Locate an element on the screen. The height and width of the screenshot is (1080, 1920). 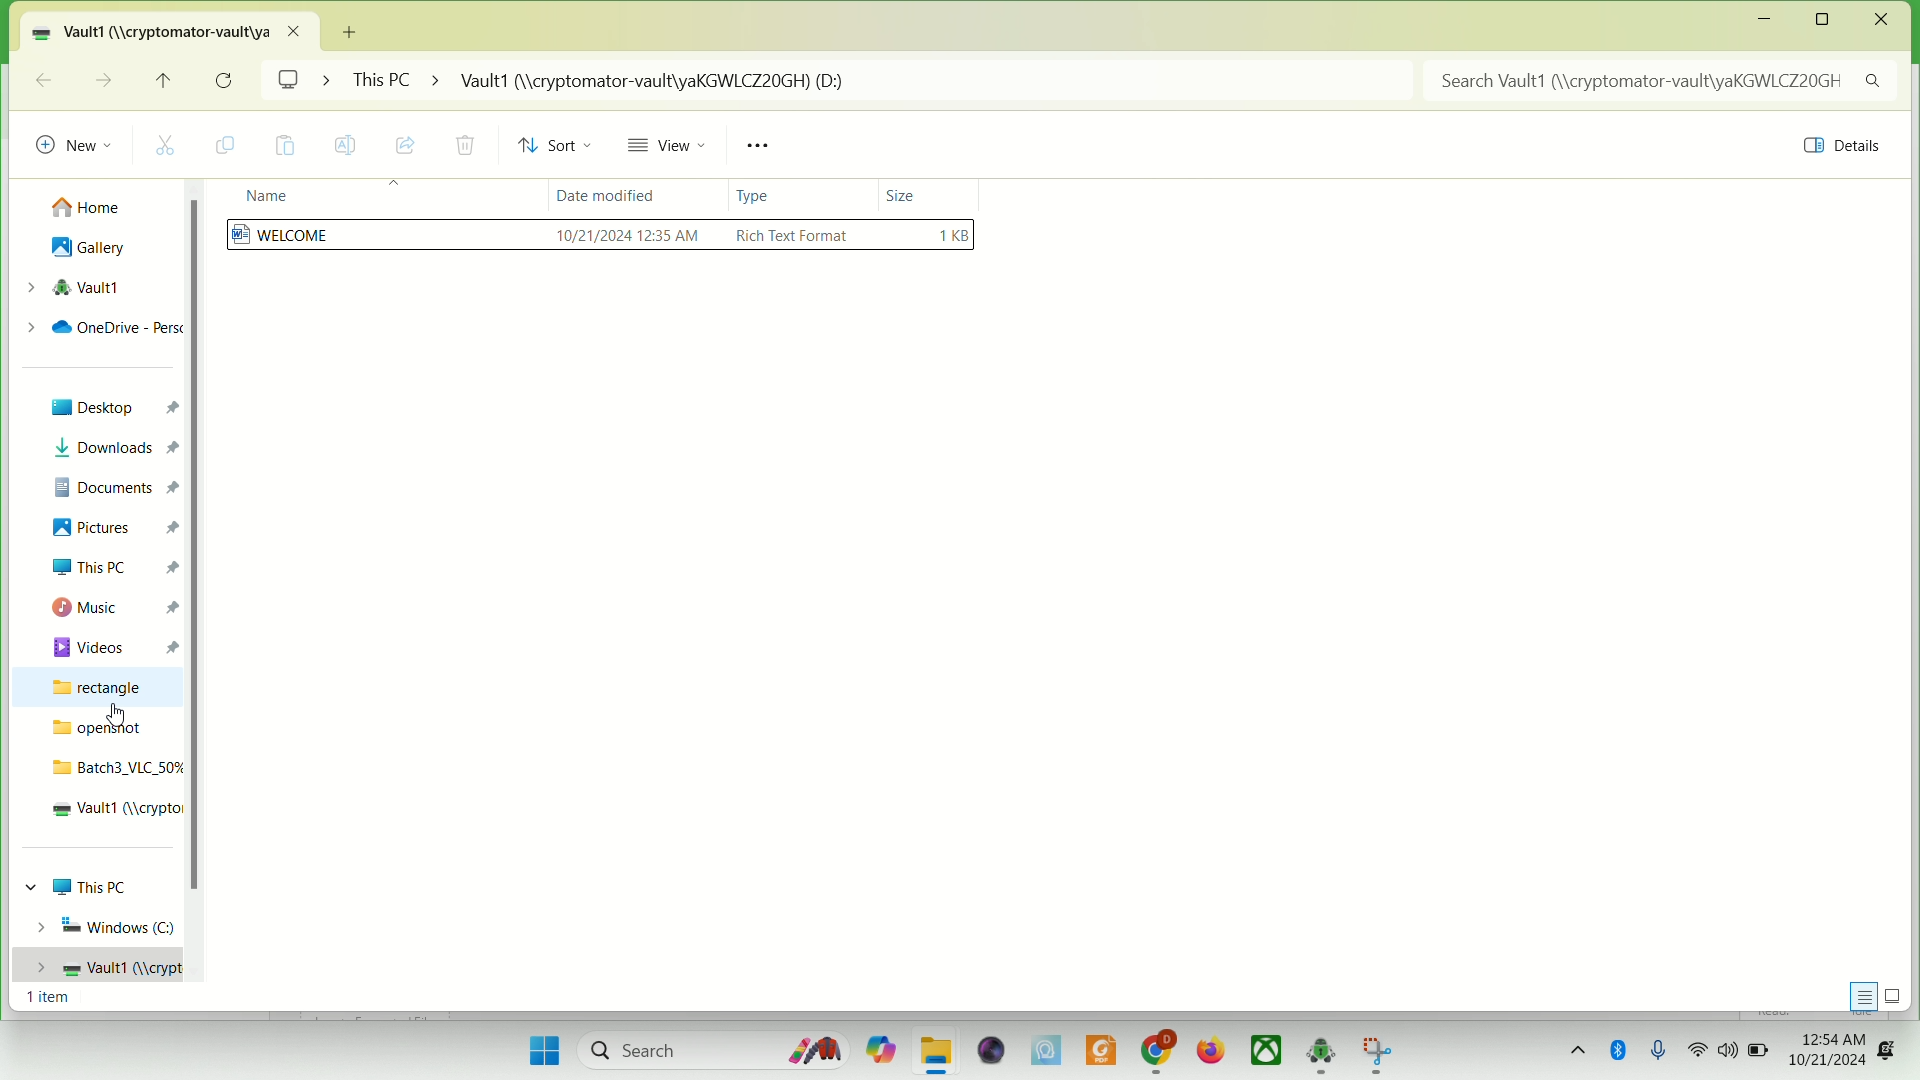
copy is located at coordinates (232, 146).